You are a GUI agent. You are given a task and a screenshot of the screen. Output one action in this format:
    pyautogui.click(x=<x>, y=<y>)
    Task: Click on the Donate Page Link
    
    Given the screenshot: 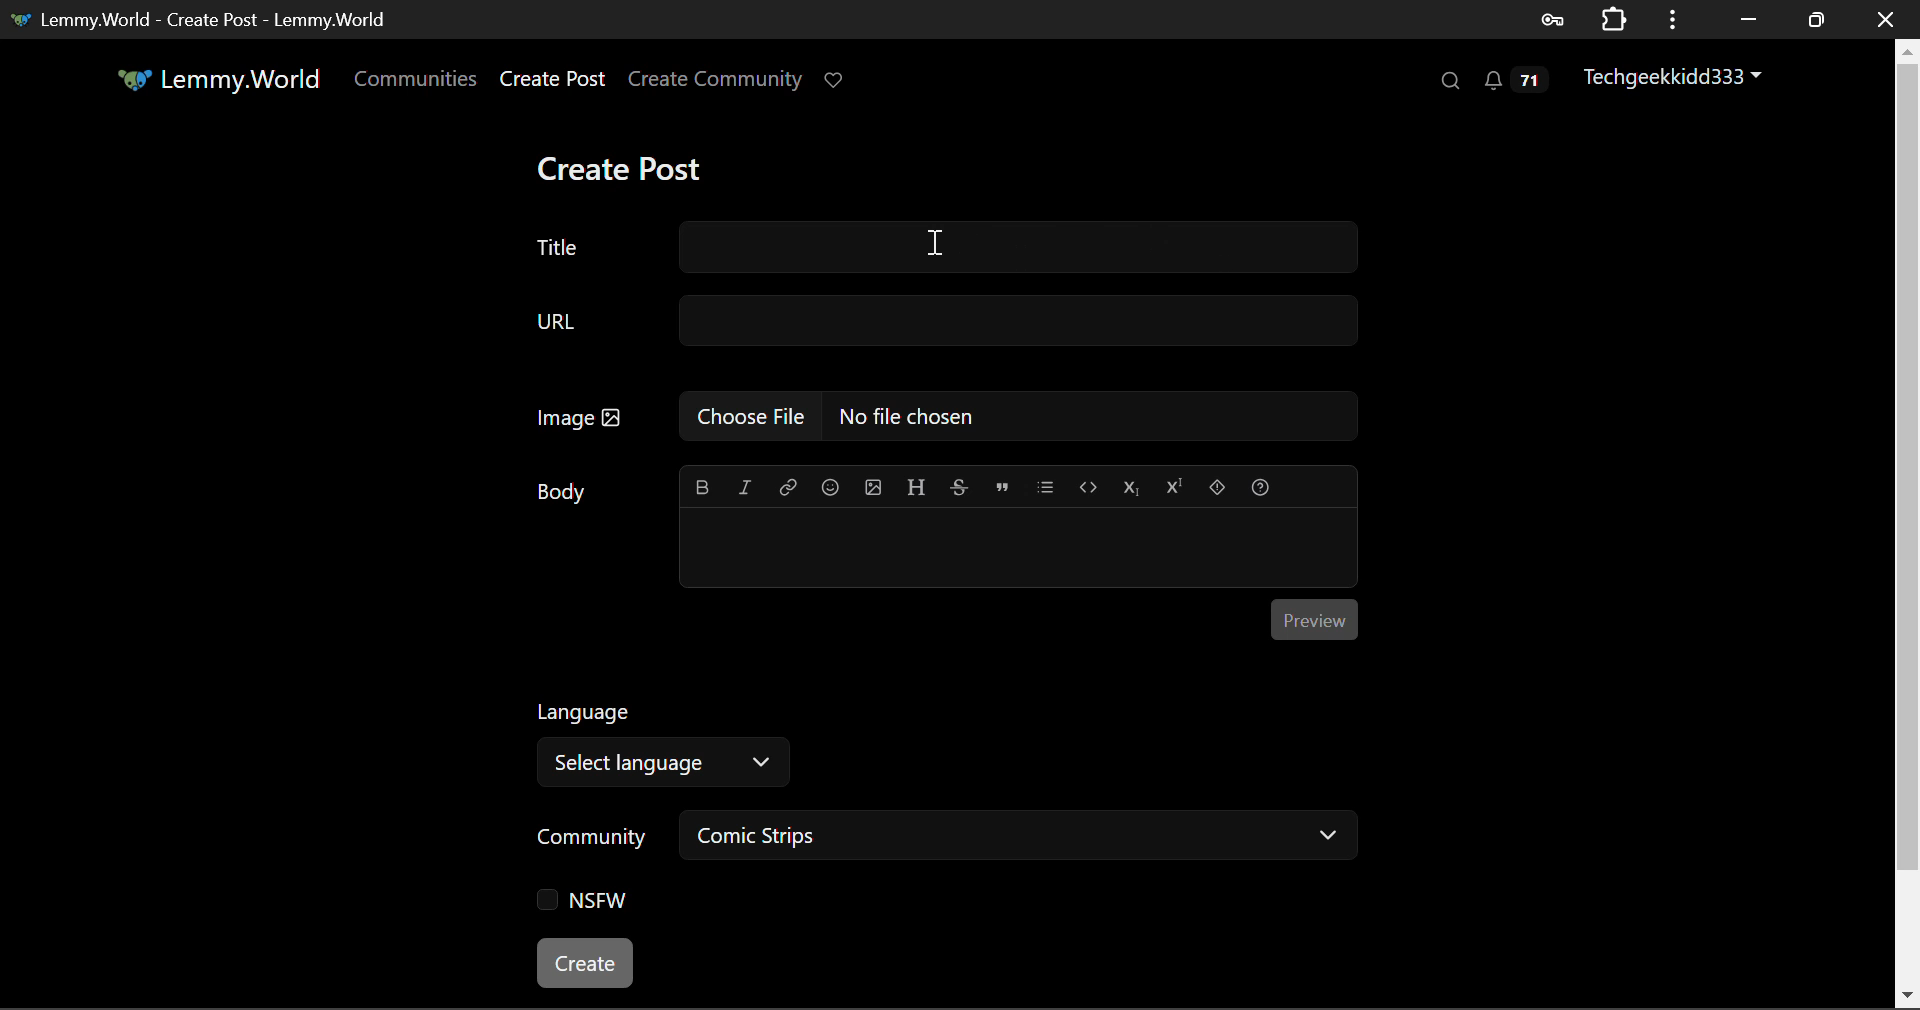 What is the action you would take?
    pyautogui.click(x=836, y=80)
    